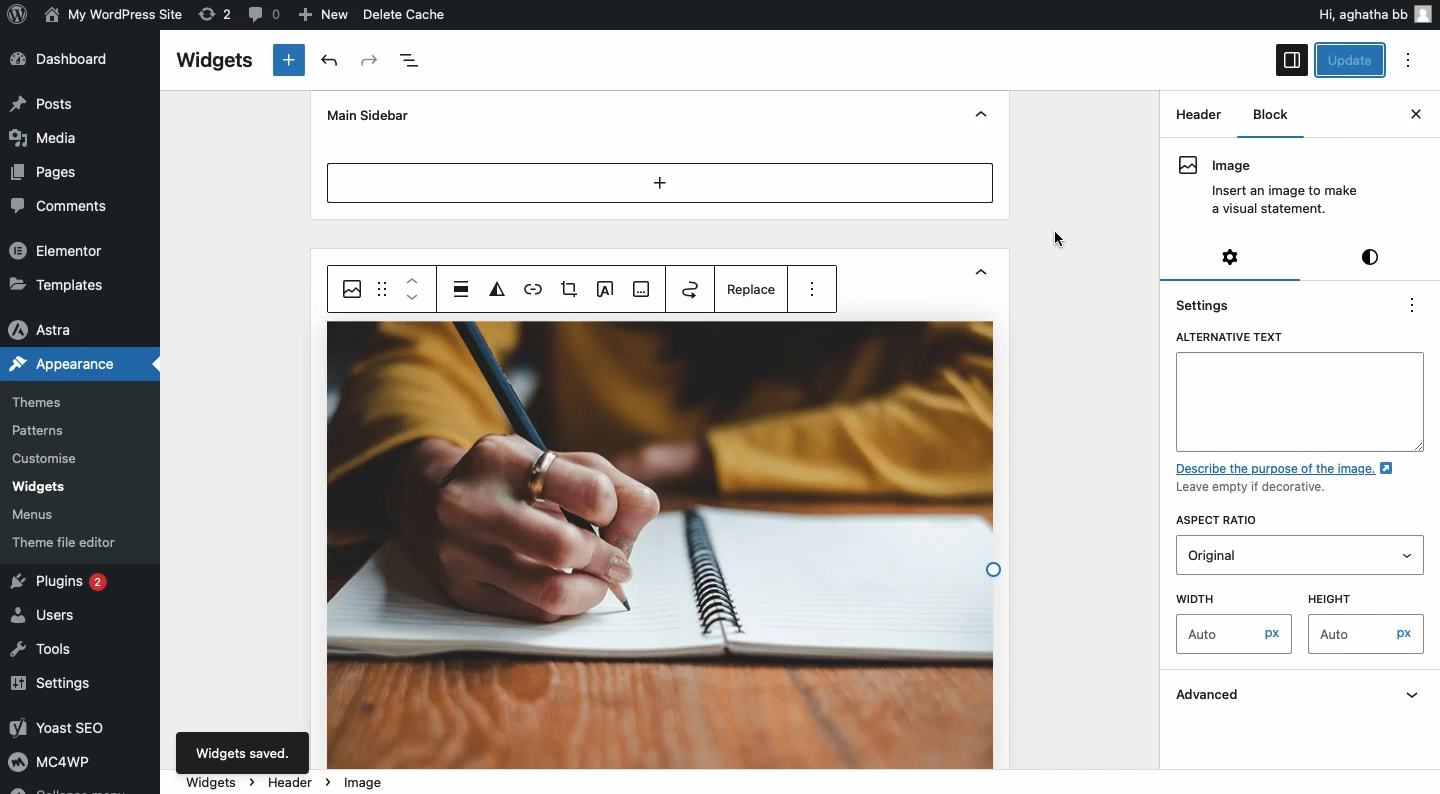 The height and width of the screenshot is (794, 1440). Describe the element at coordinates (38, 487) in the screenshot. I see `Widgets` at that location.